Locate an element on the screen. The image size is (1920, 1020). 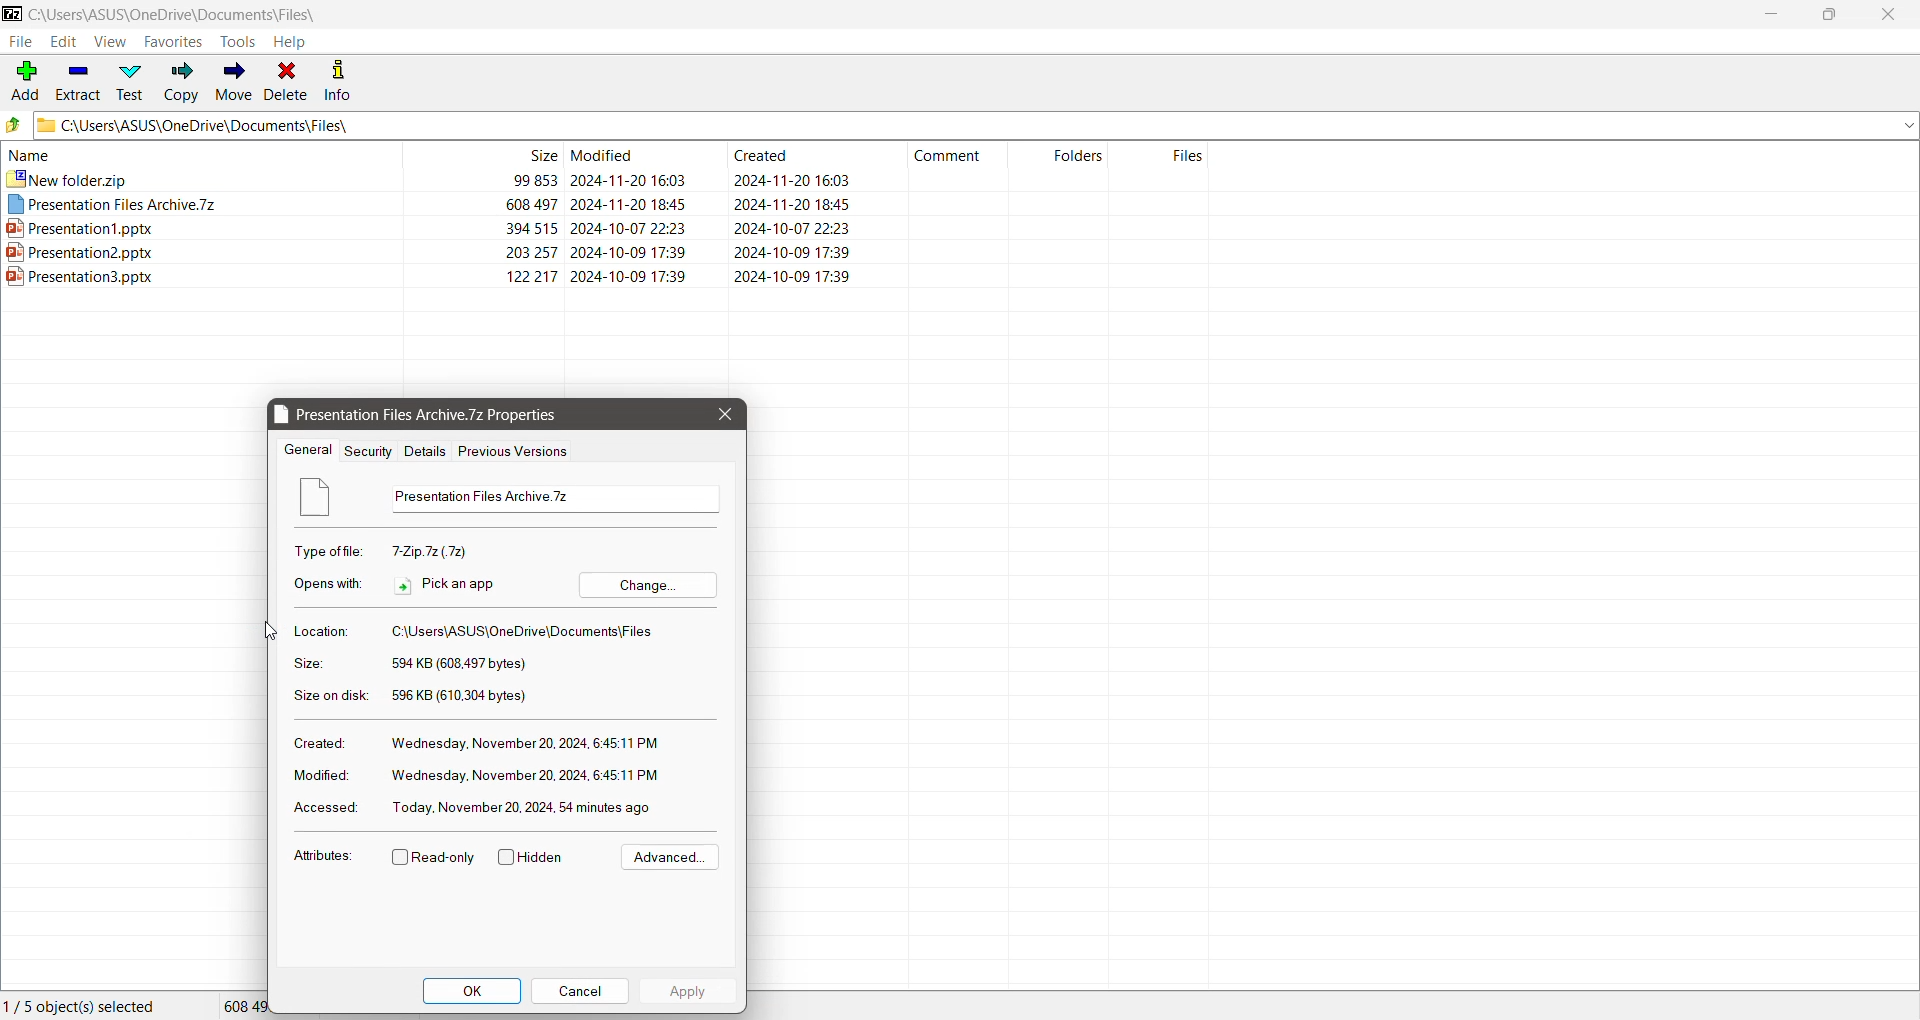
created is located at coordinates (806, 156).